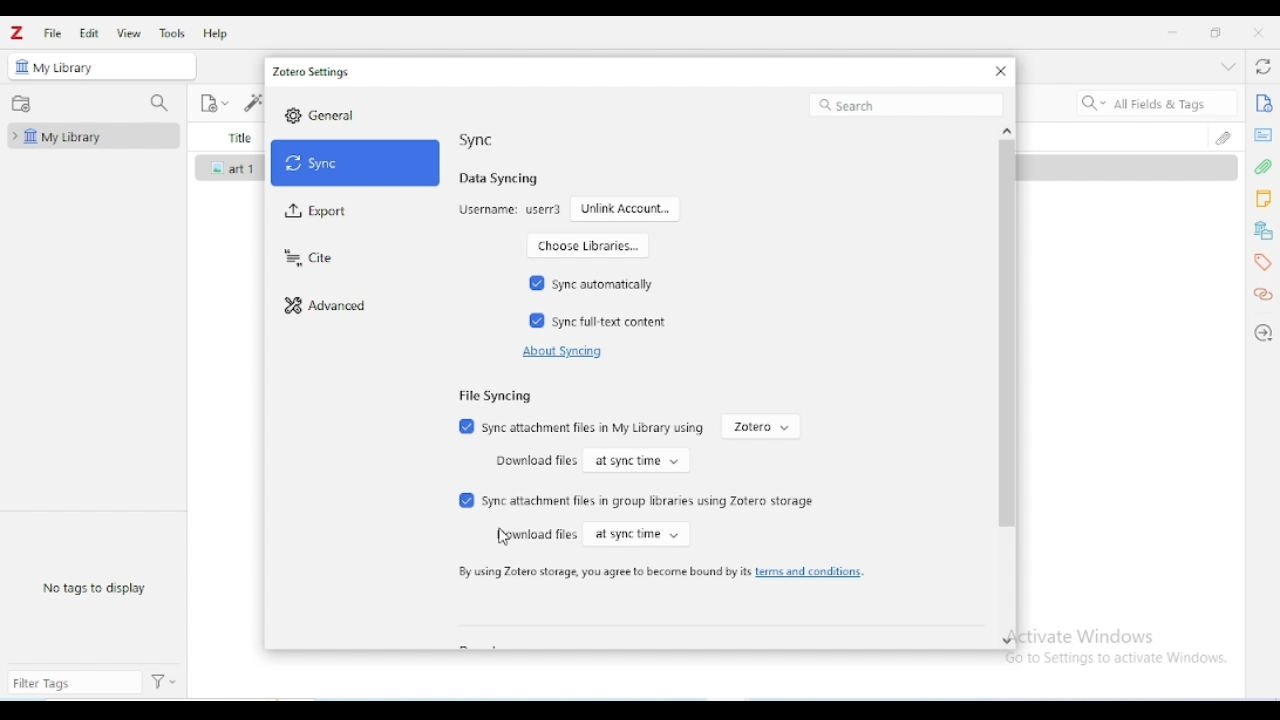  What do you see at coordinates (1264, 66) in the screenshot?
I see `sync with zotero.org` at bounding box center [1264, 66].